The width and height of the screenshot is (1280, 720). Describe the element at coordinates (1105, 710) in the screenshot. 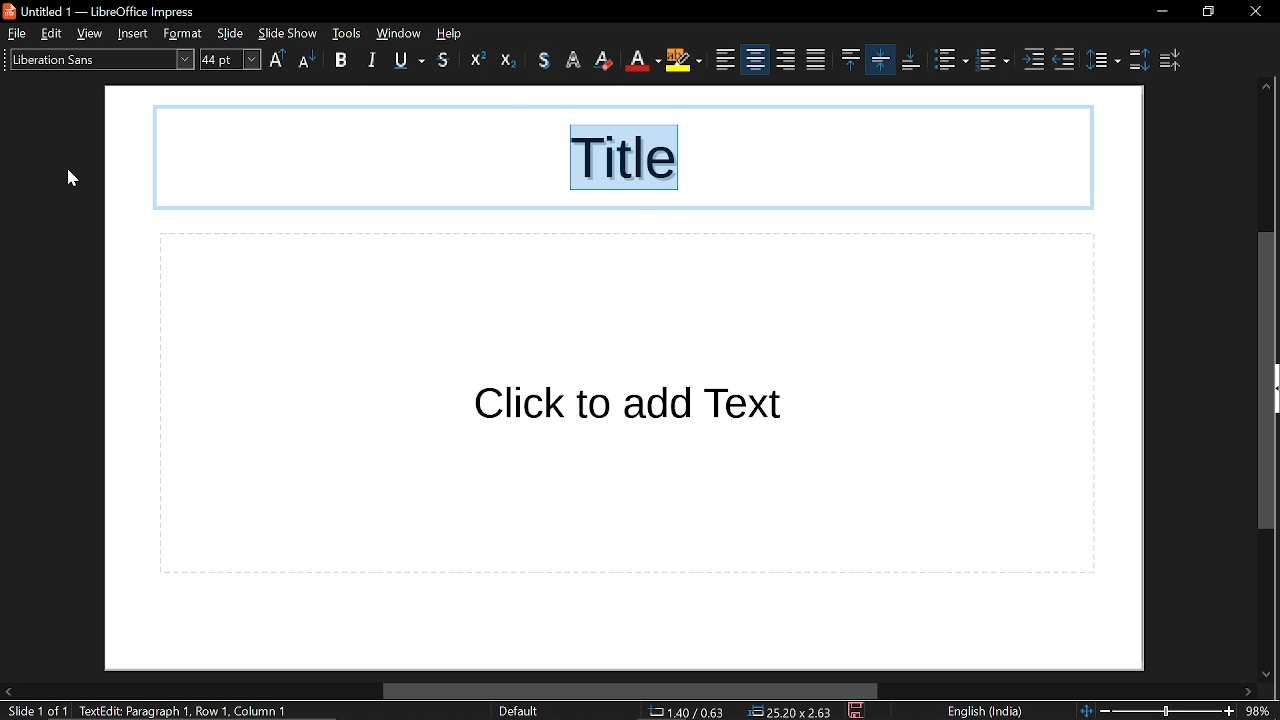

I see `zoom out` at that location.